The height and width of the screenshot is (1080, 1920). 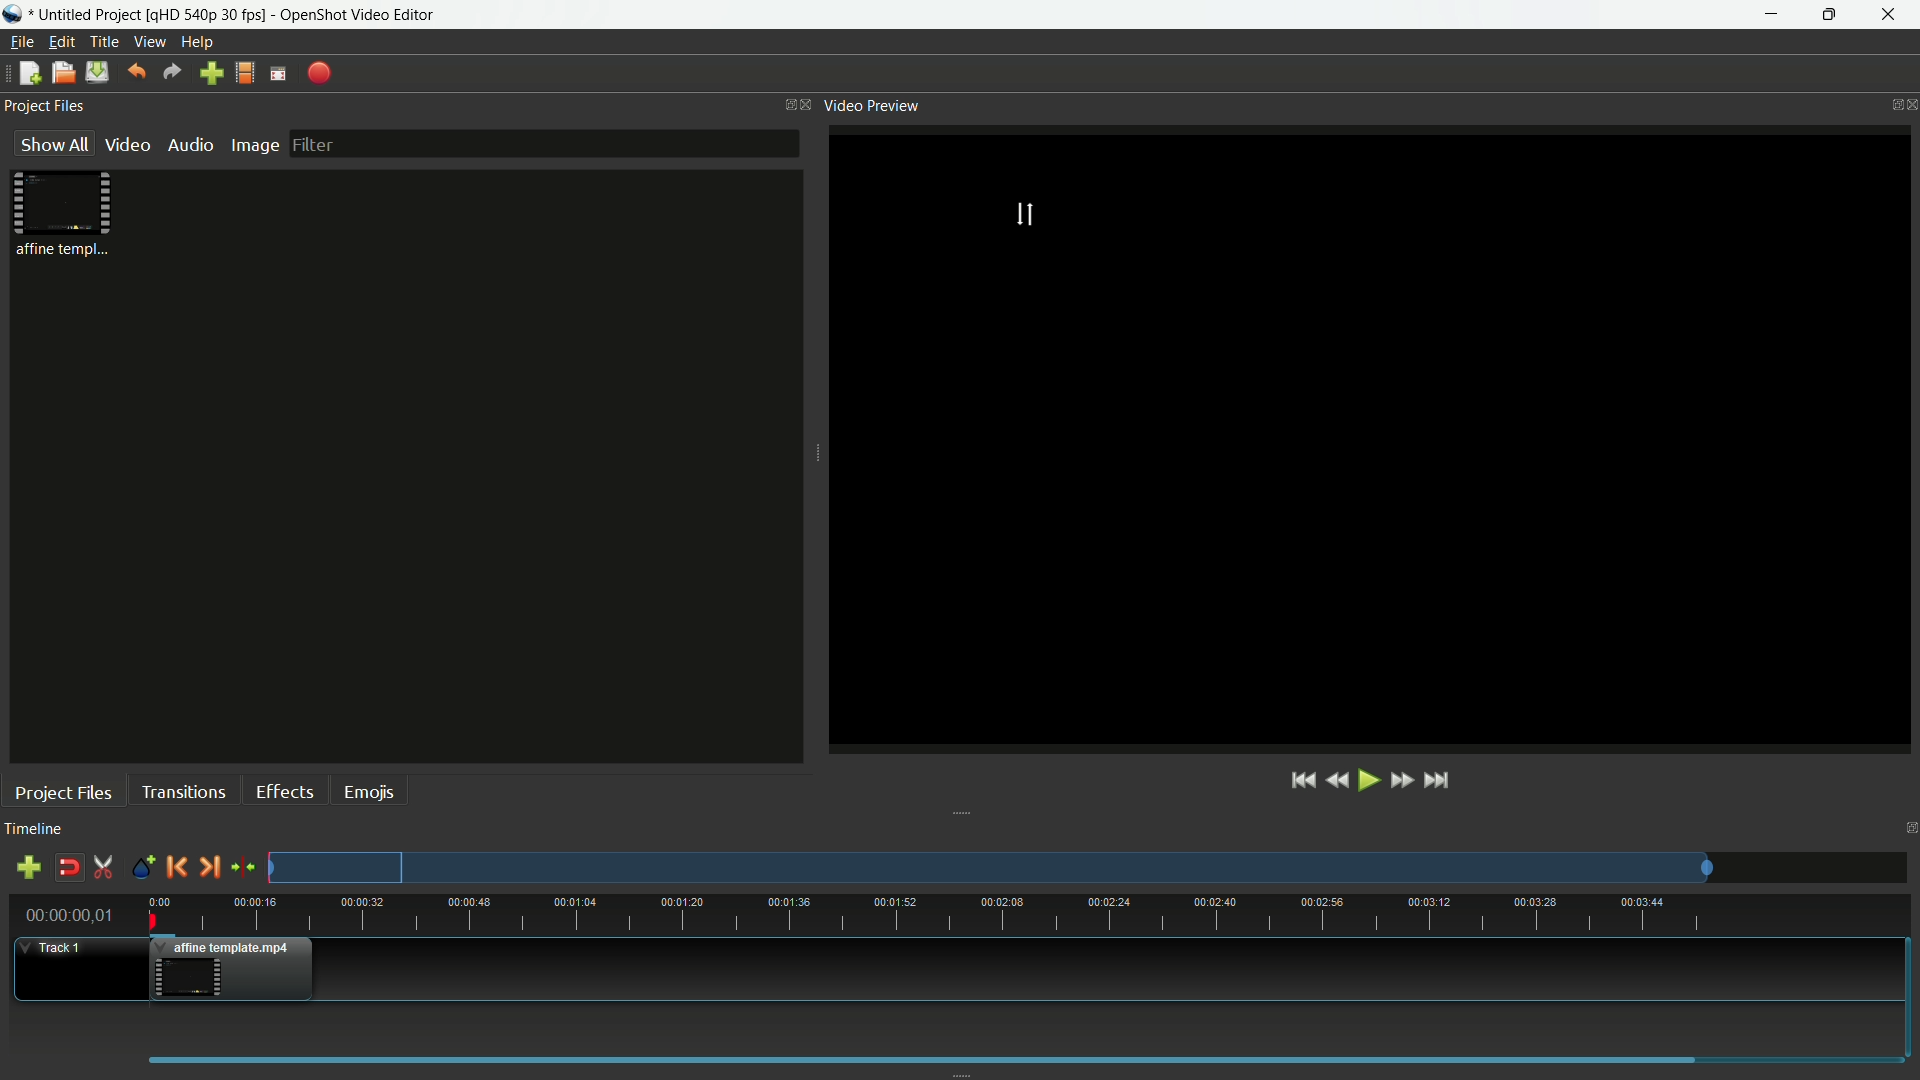 I want to click on new file, so click(x=29, y=74).